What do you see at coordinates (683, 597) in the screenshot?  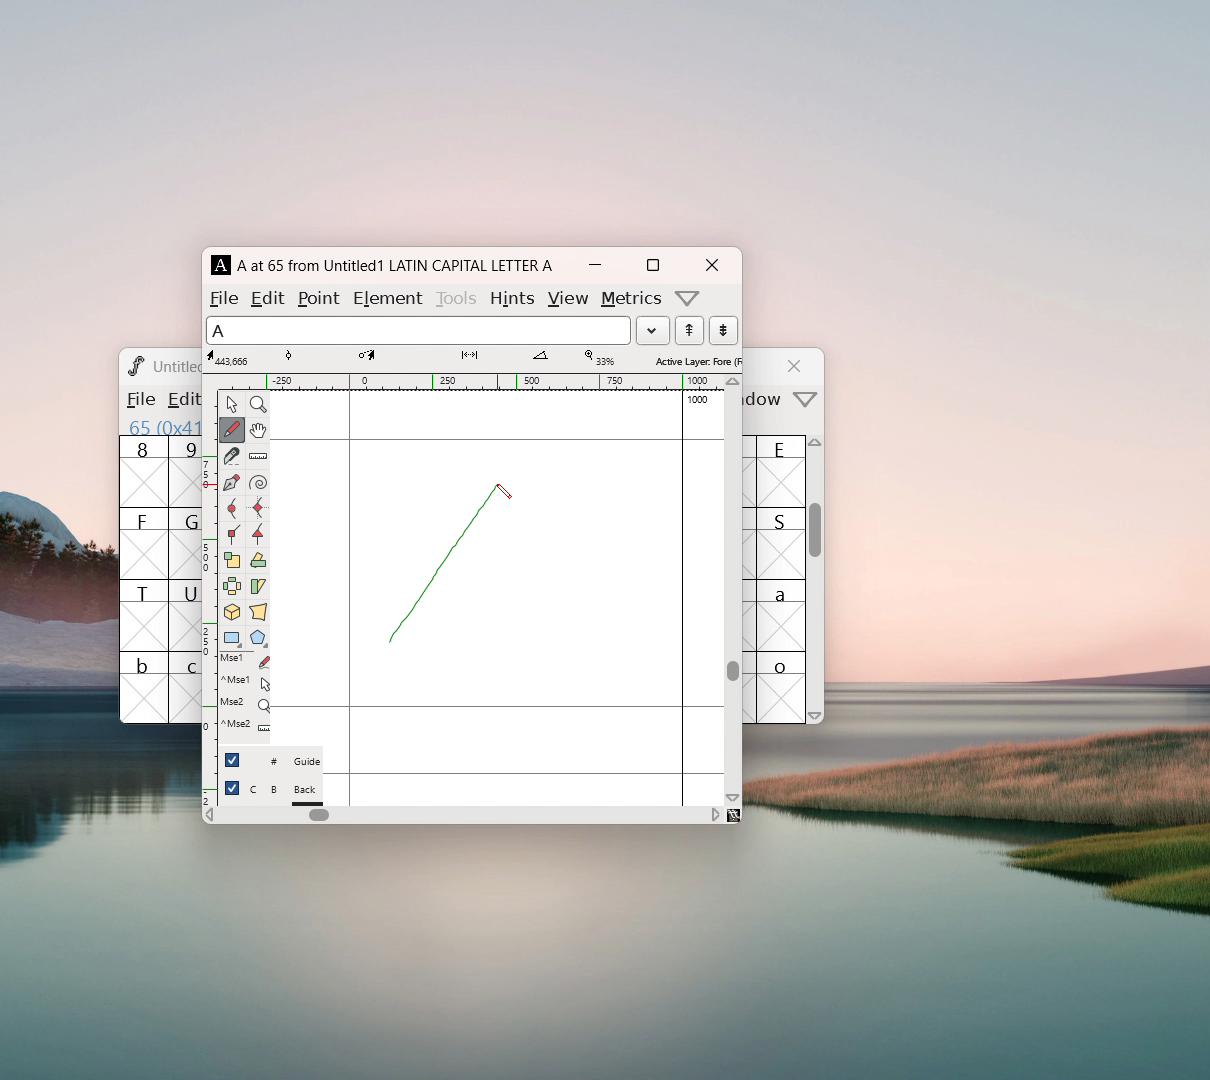 I see `right side bearing` at bounding box center [683, 597].